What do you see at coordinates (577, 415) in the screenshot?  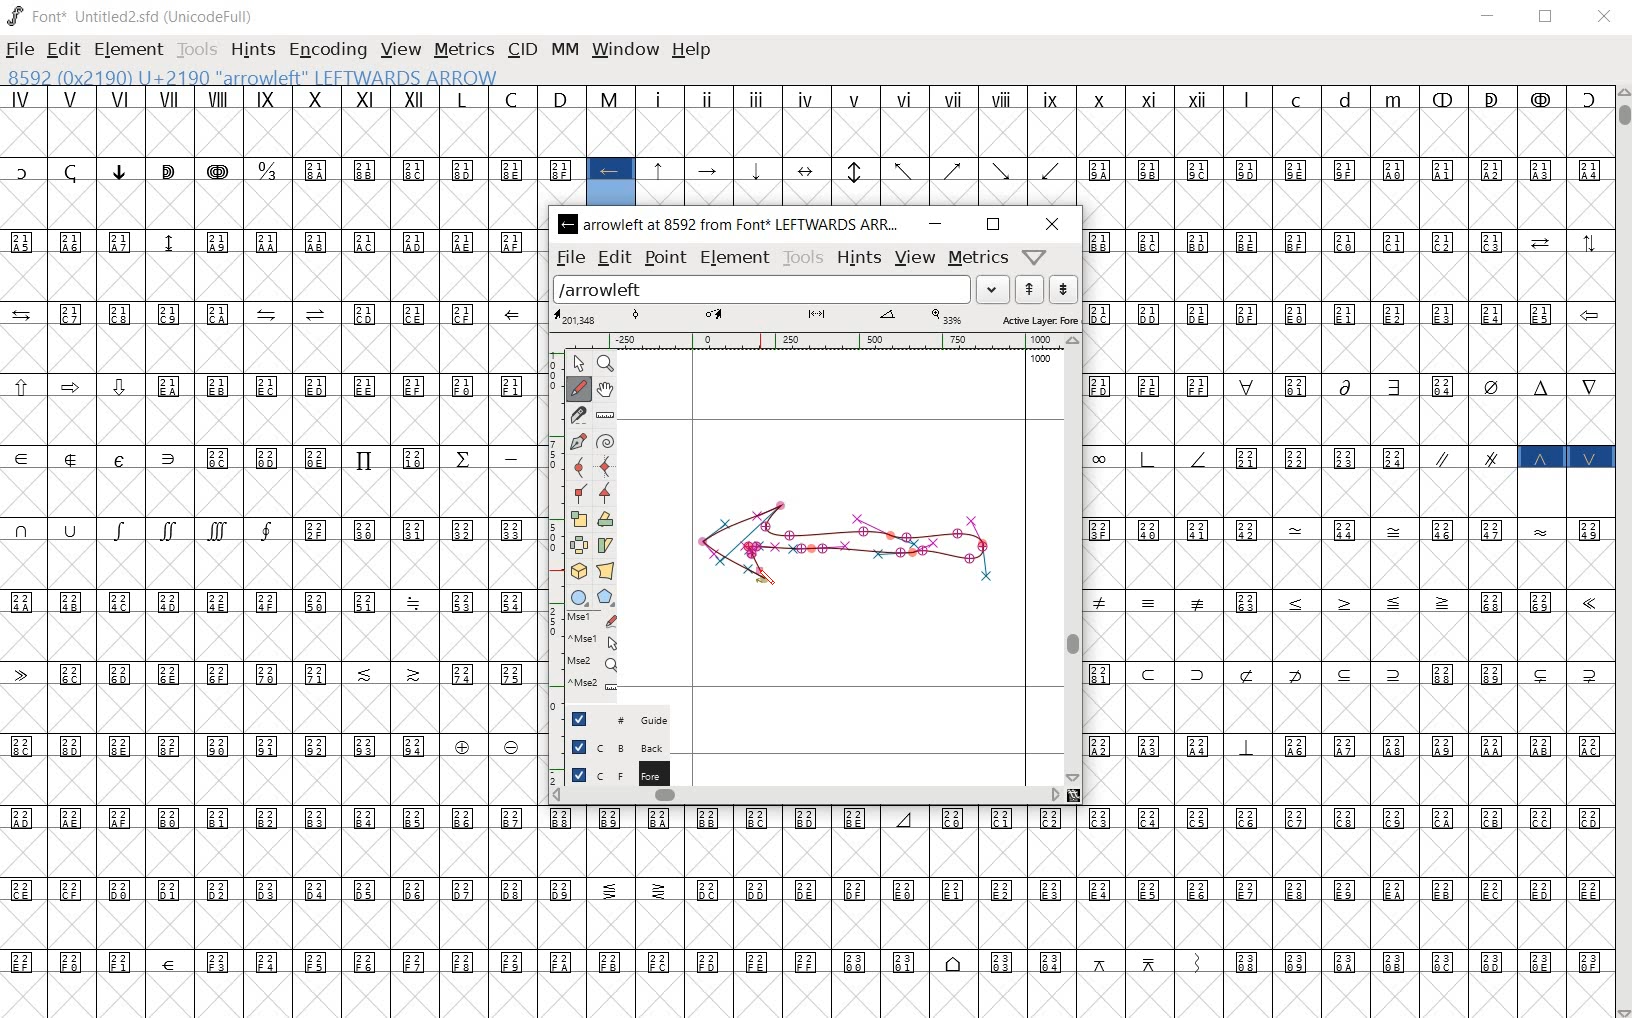 I see `cut splines in two` at bounding box center [577, 415].